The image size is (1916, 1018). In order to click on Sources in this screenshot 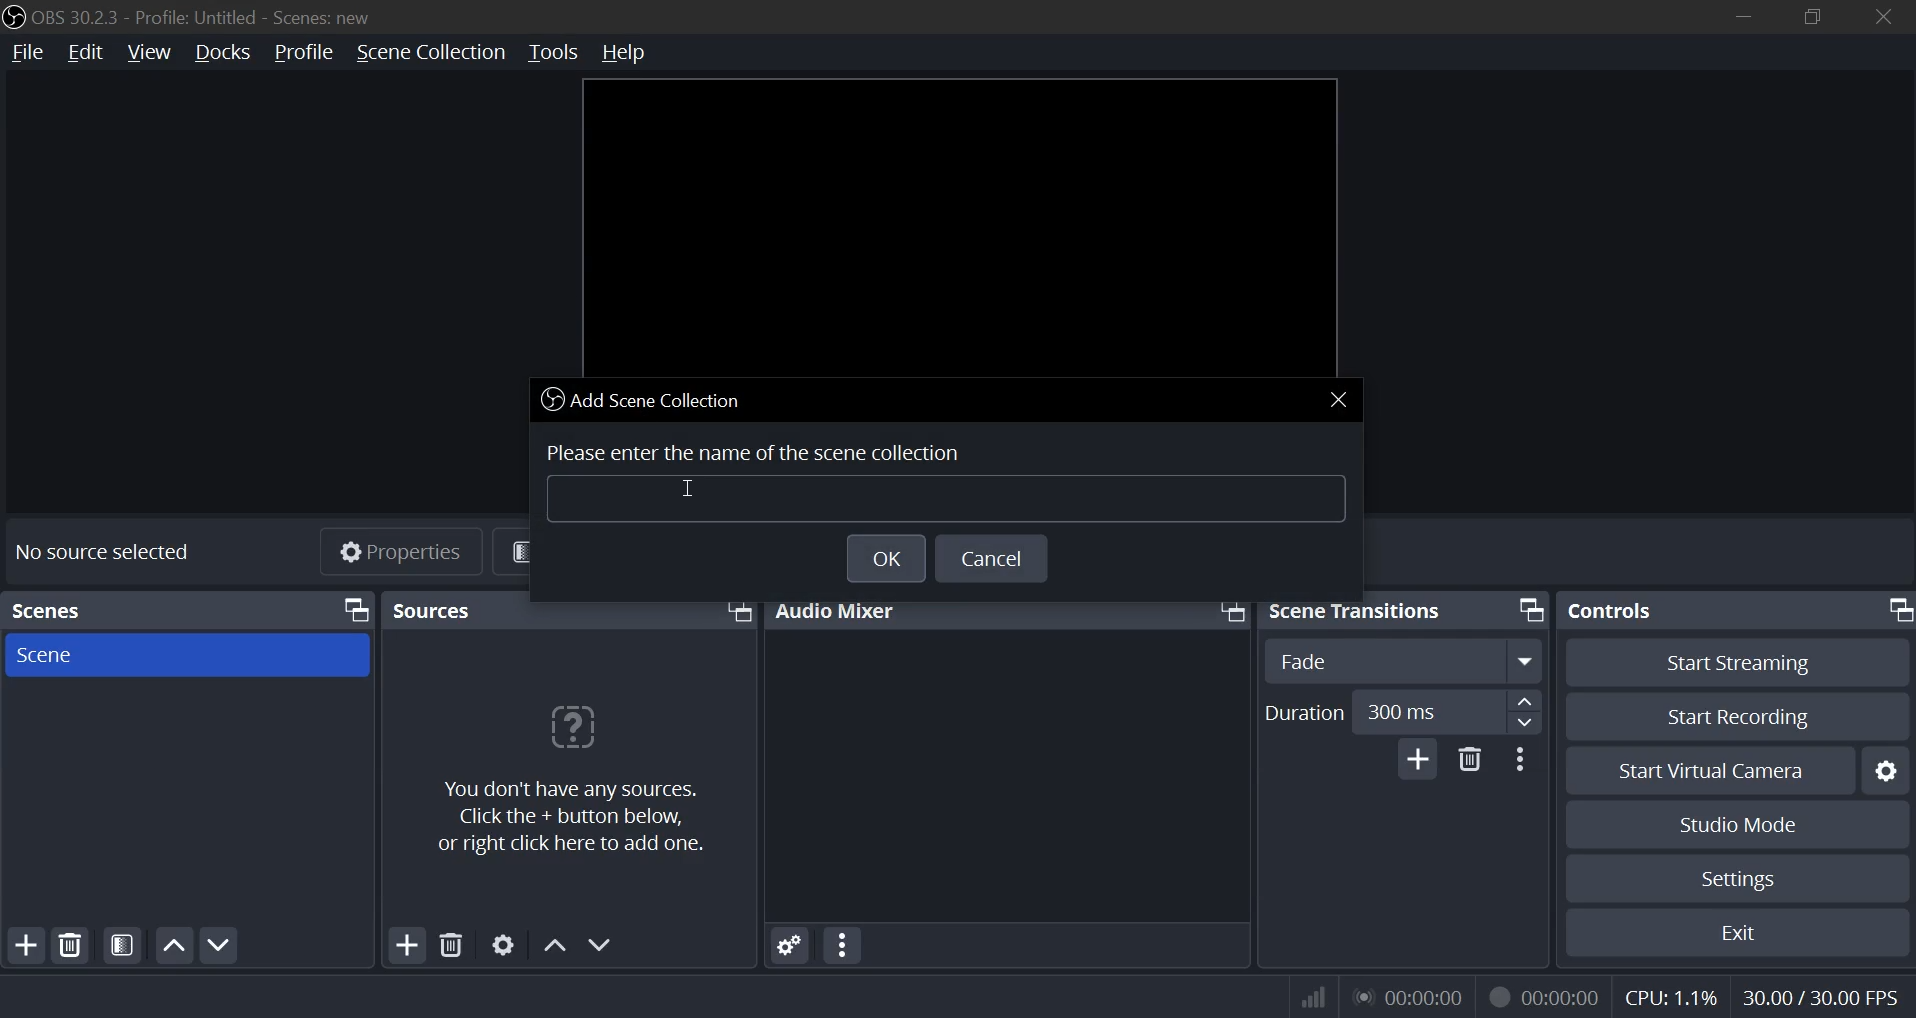, I will do `click(438, 610)`.